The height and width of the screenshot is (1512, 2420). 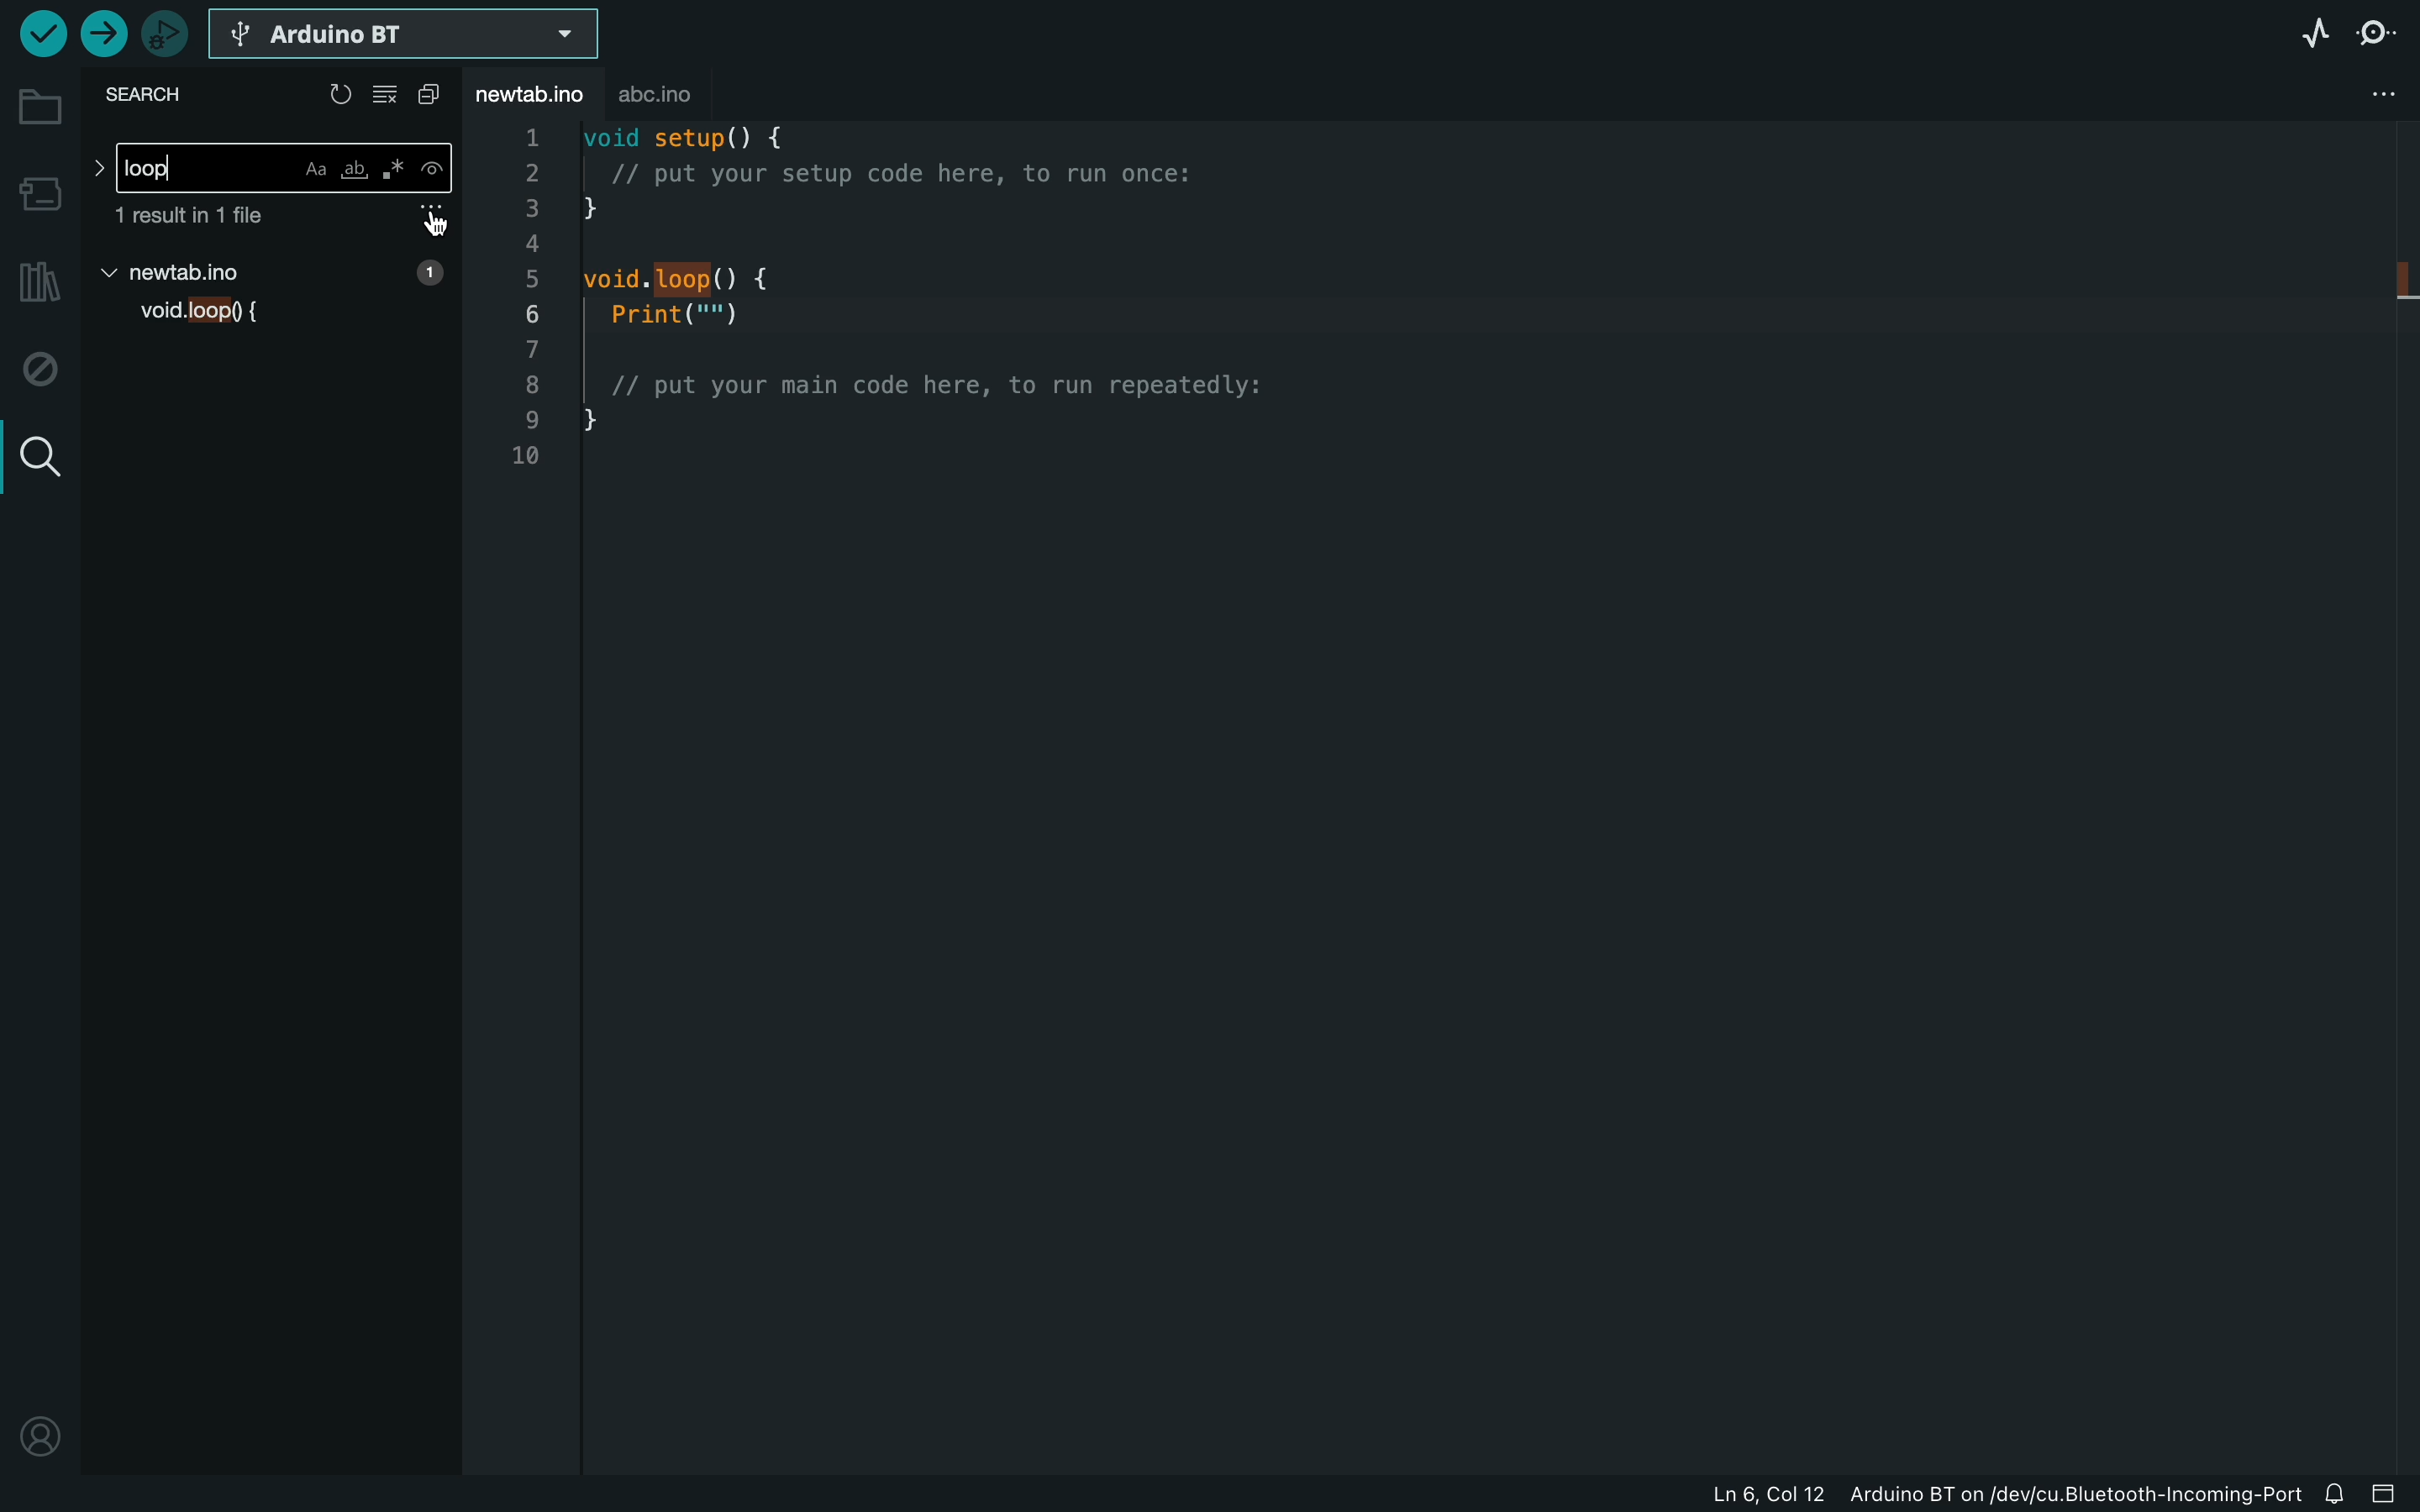 What do you see at coordinates (2339, 1493) in the screenshot?
I see `notification` at bounding box center [2339, 1493].